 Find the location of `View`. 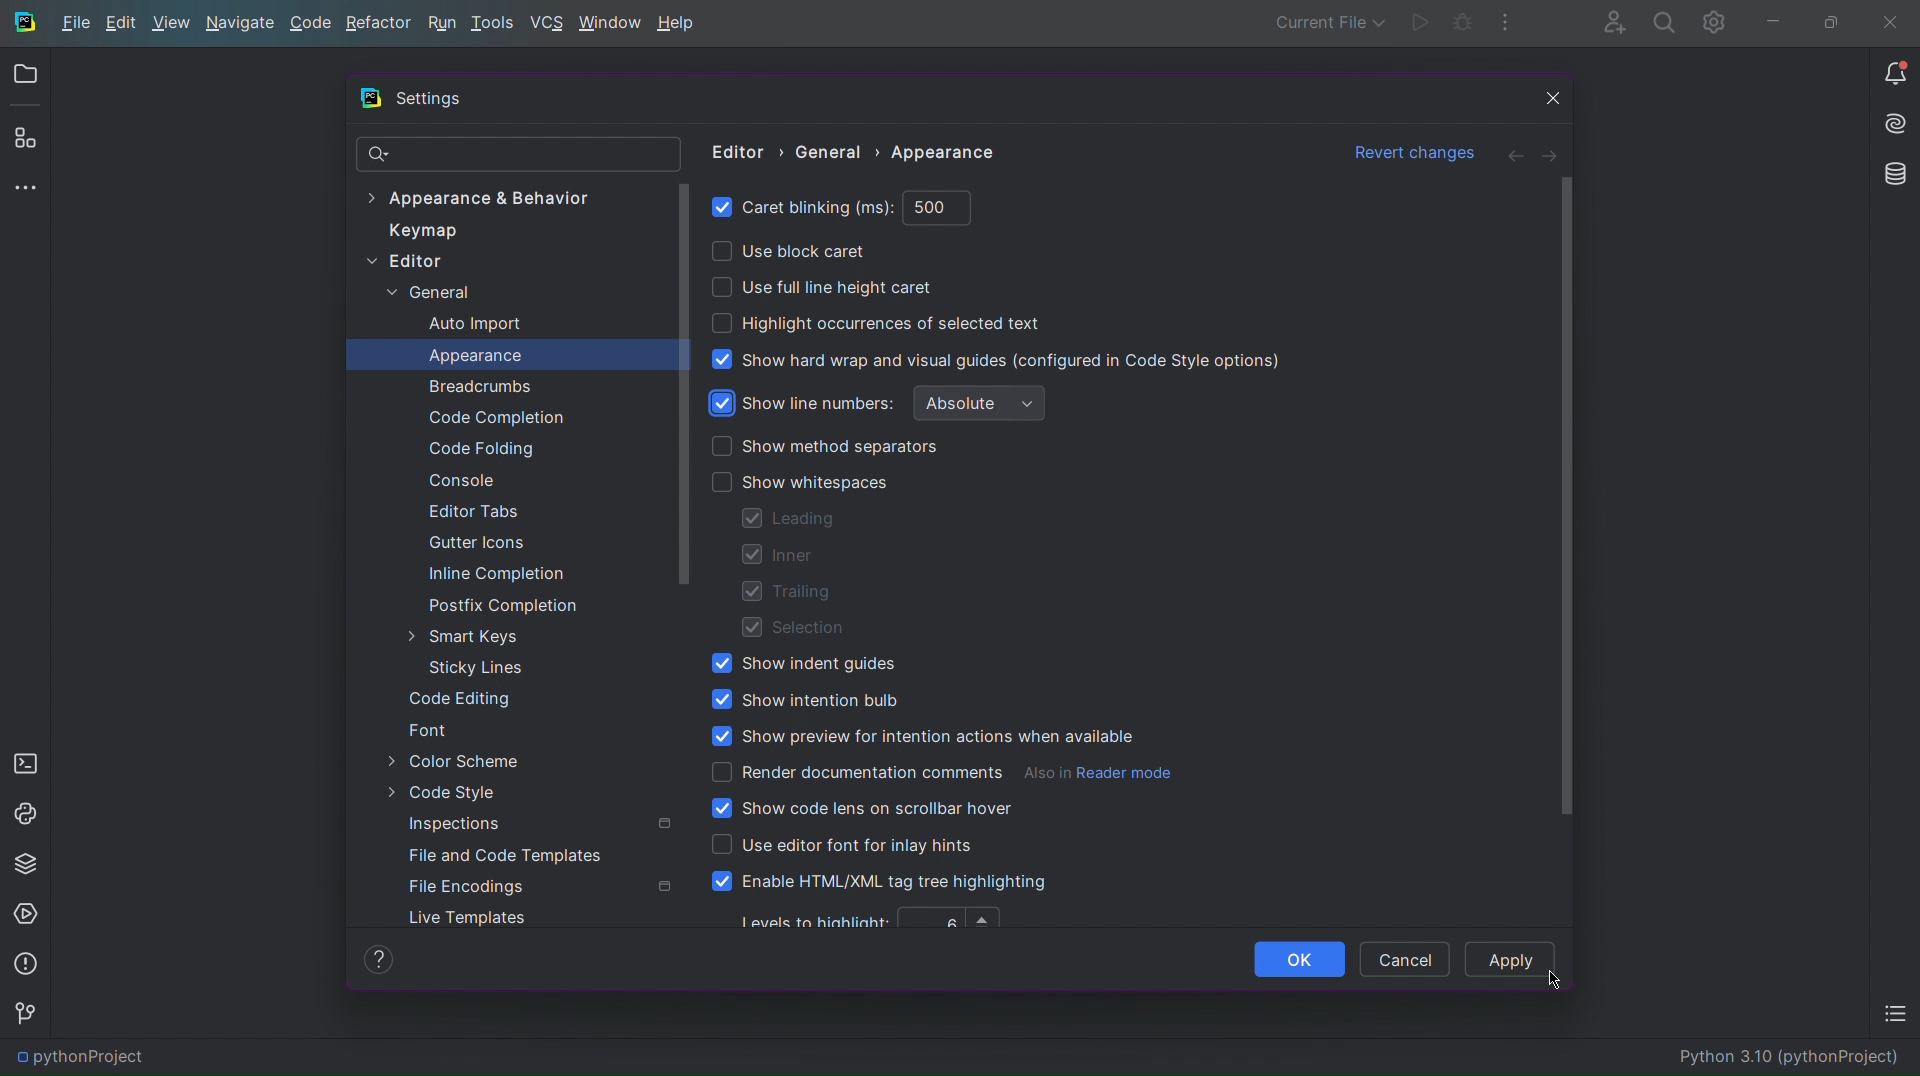

View is located at coordinates (169, 25).